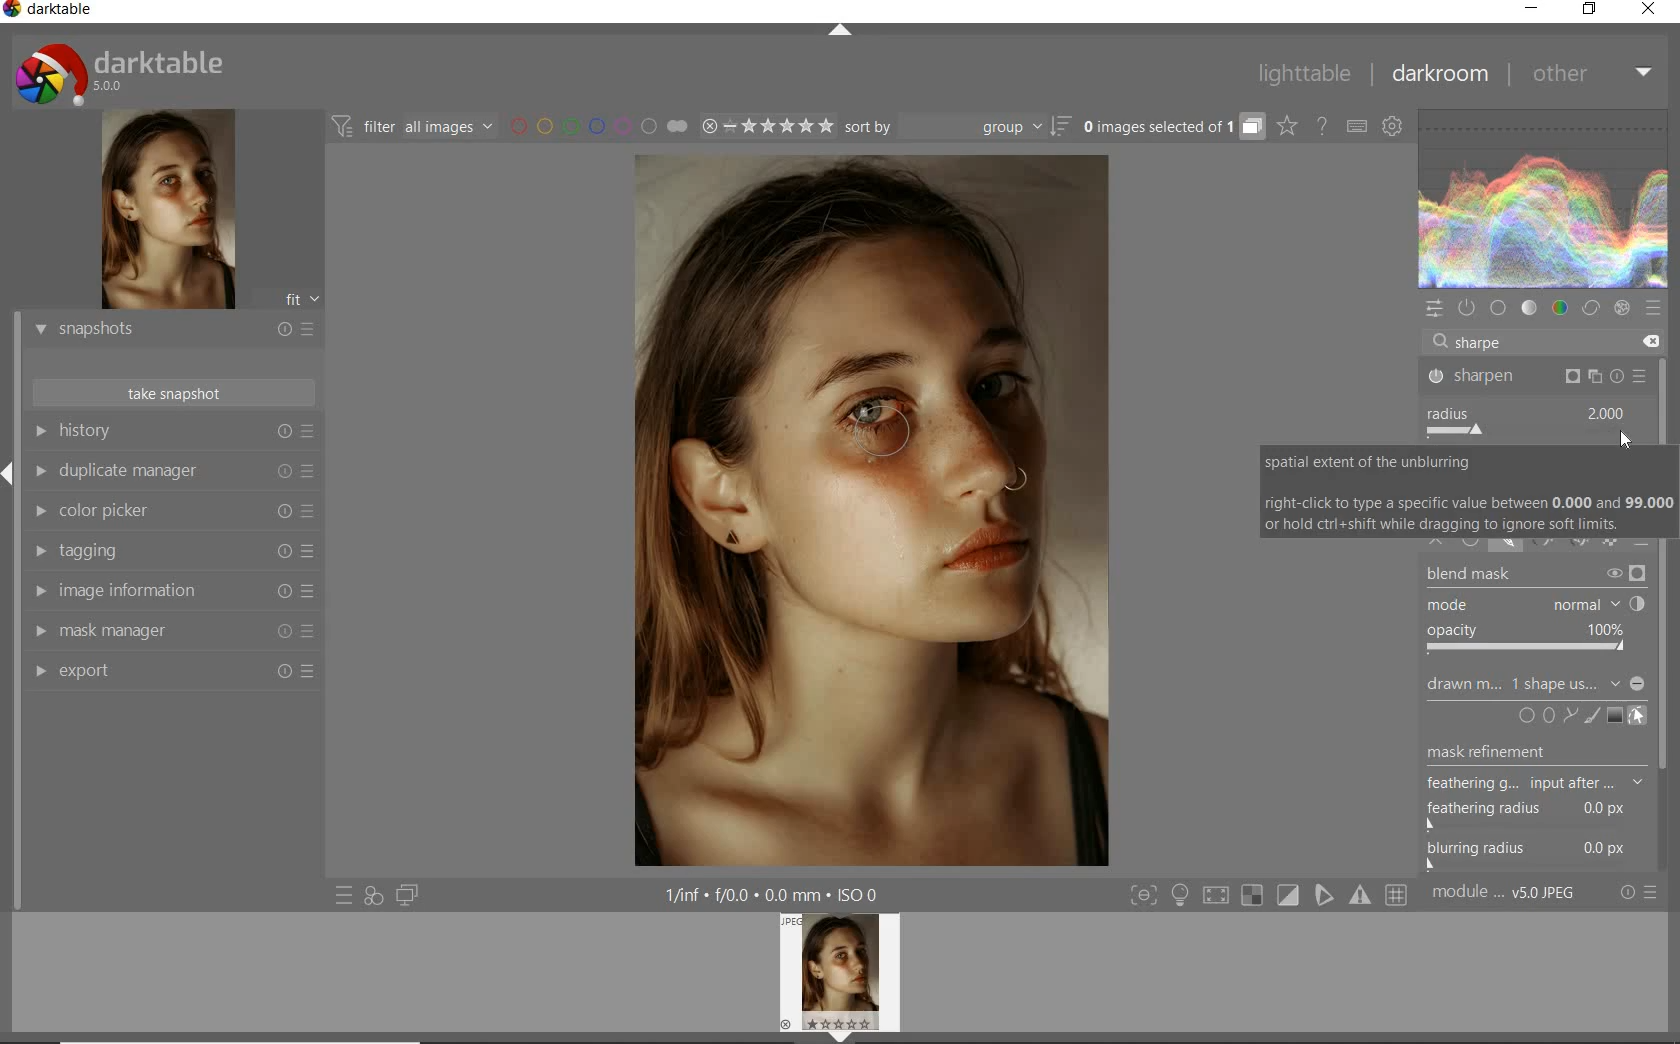 This screenshot has width=1680, height=1044. I want to click on SHOW & EDIT MASK ELEMENTS, so click(1639, 716).